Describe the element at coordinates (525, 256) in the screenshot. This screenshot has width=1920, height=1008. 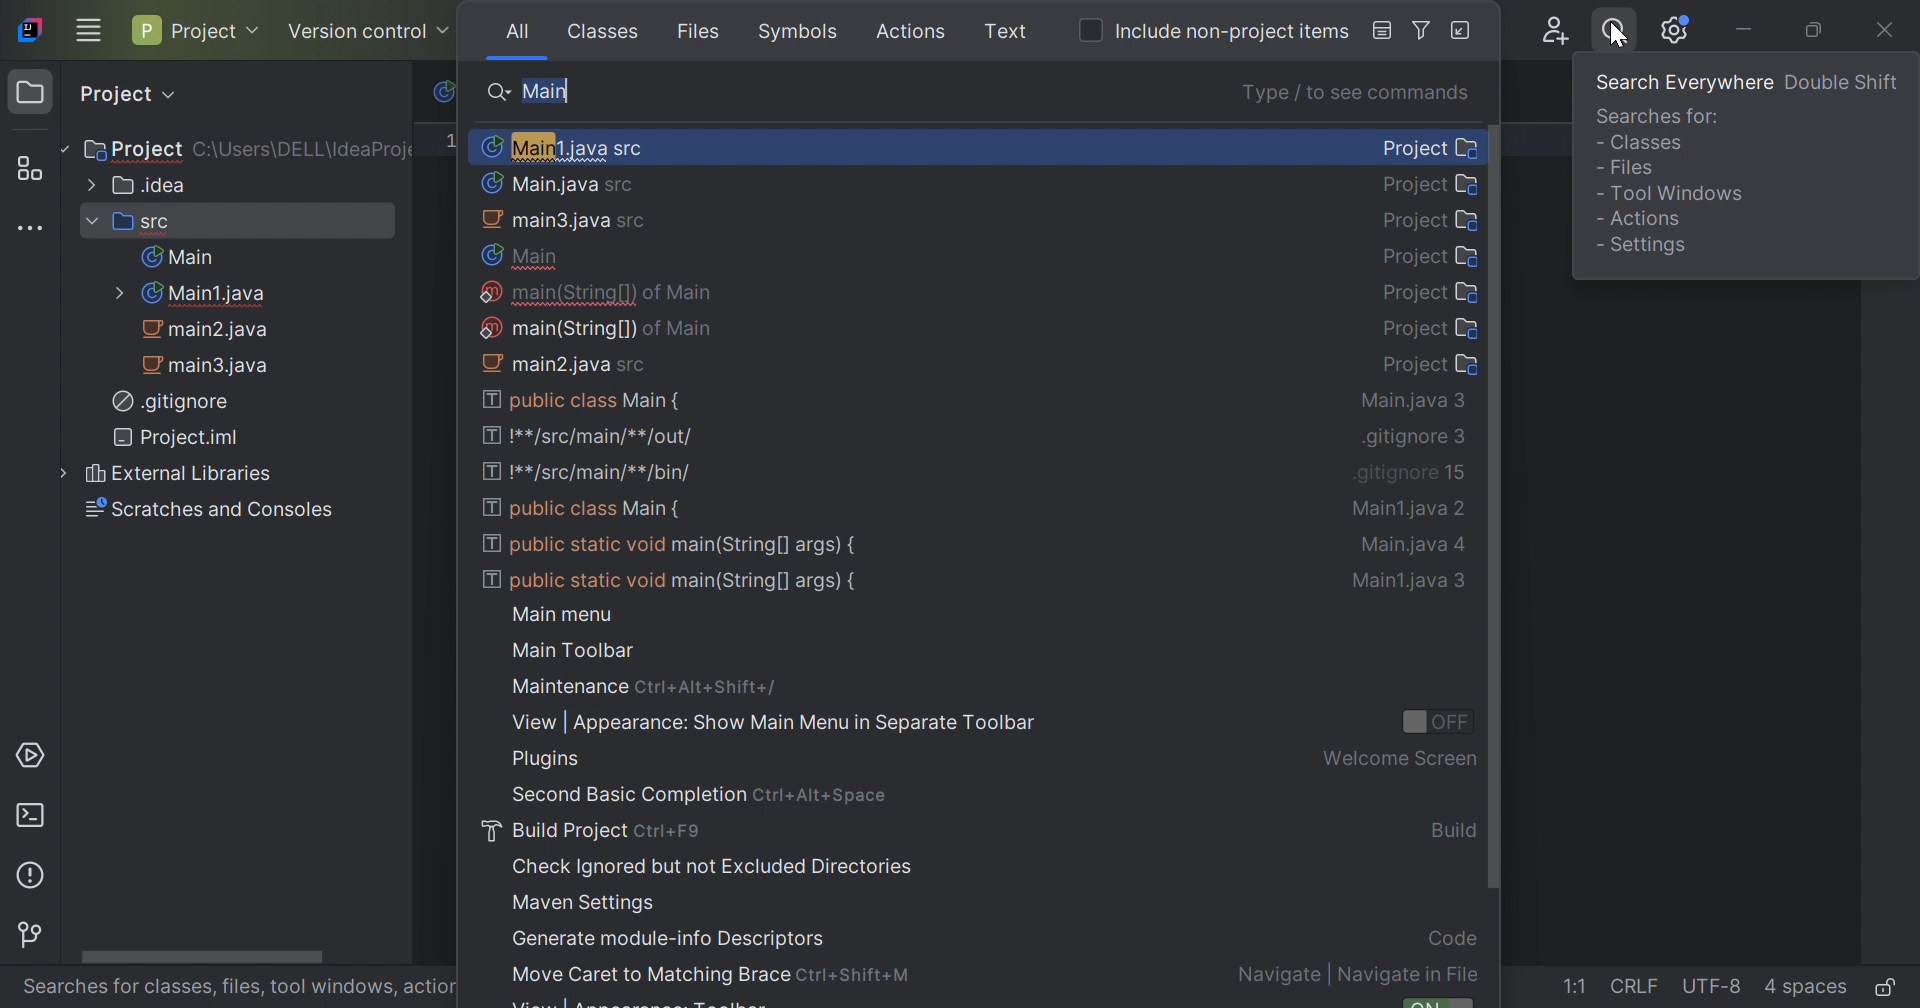
I see `Main` at that location.